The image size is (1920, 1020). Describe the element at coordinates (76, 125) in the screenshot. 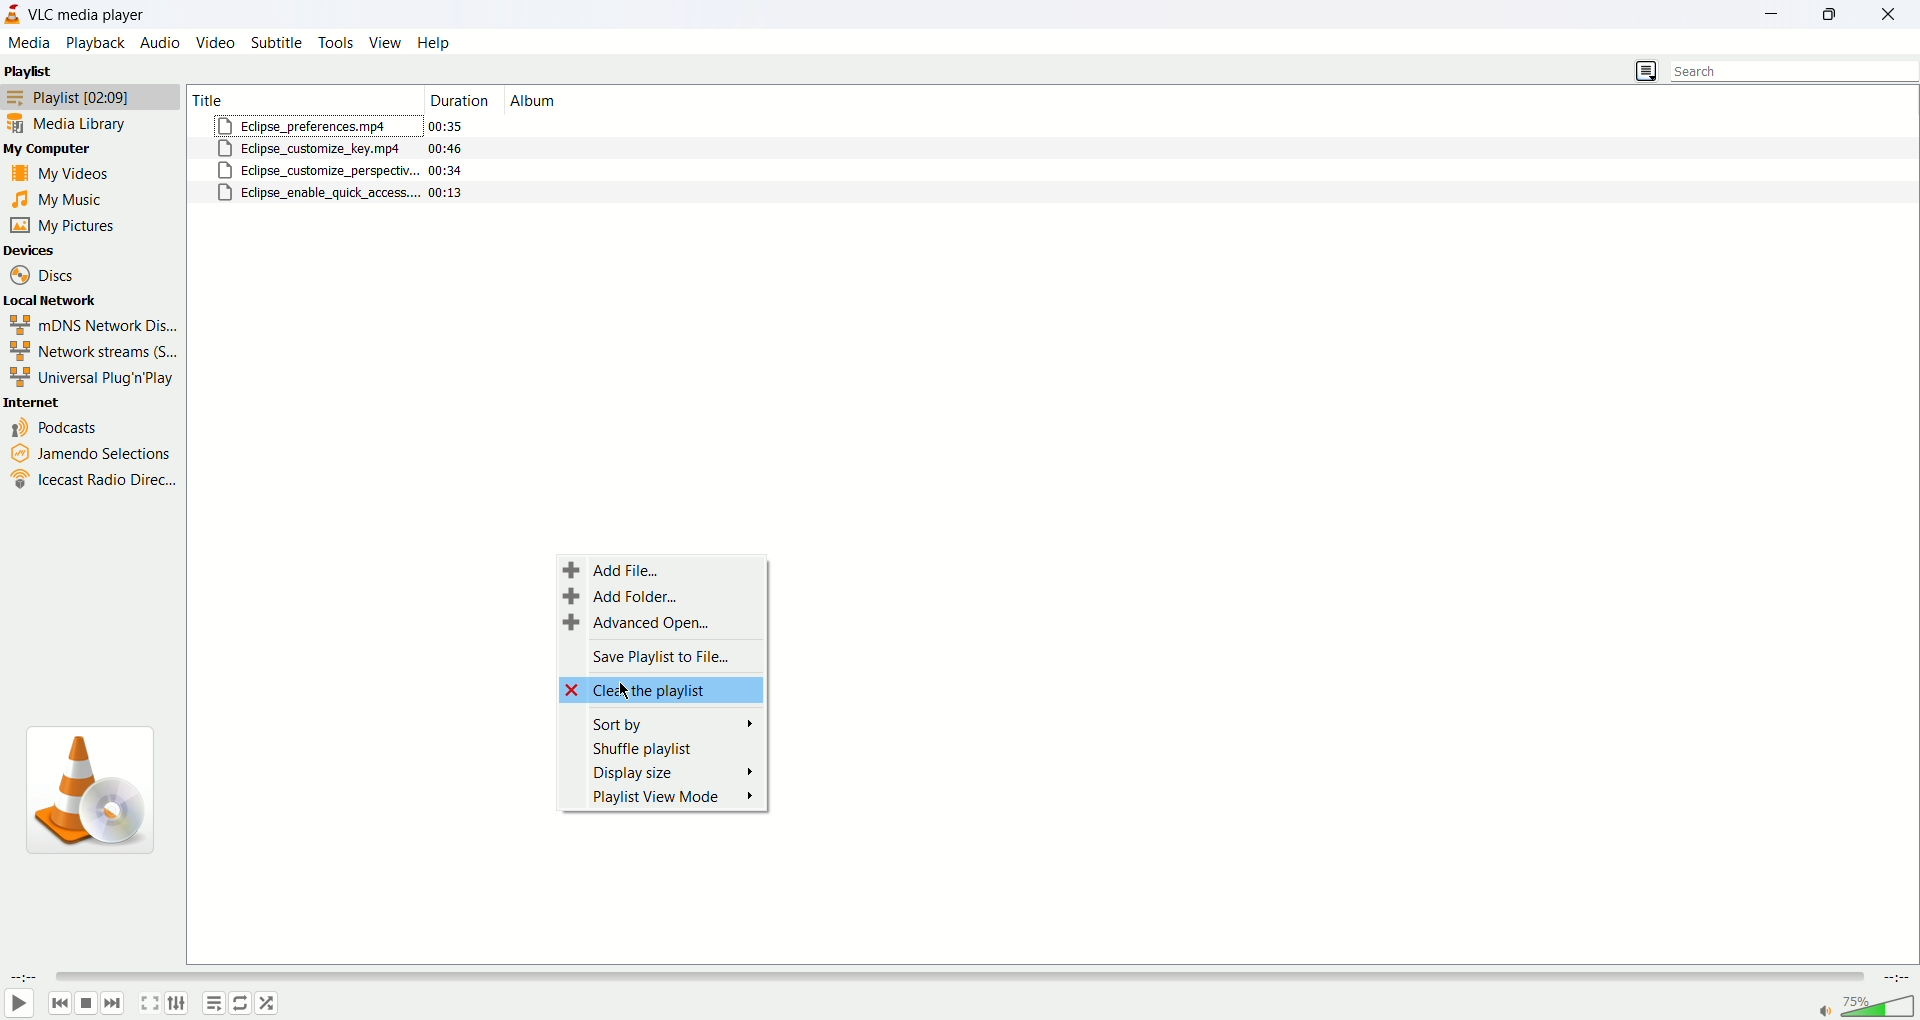

I see `media library` at that location.